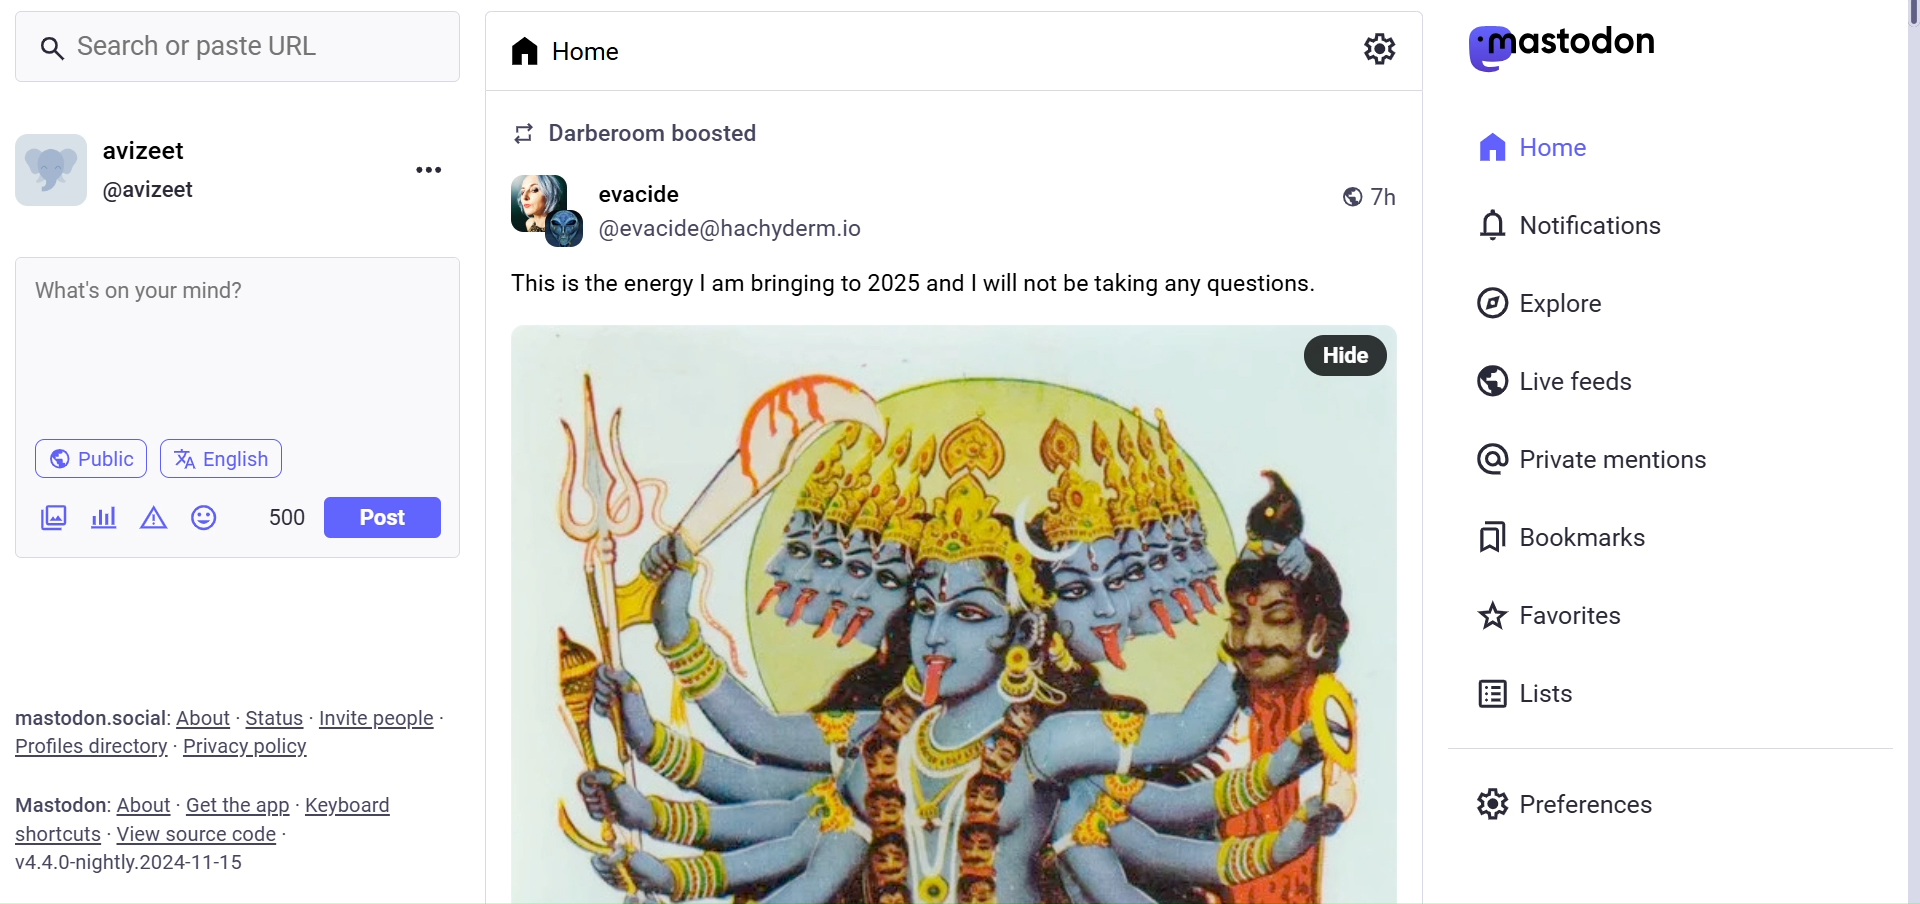  What do you see at coordinates (636, 134) in the screenshot?
I see `info` at bounding box center [636, 134].